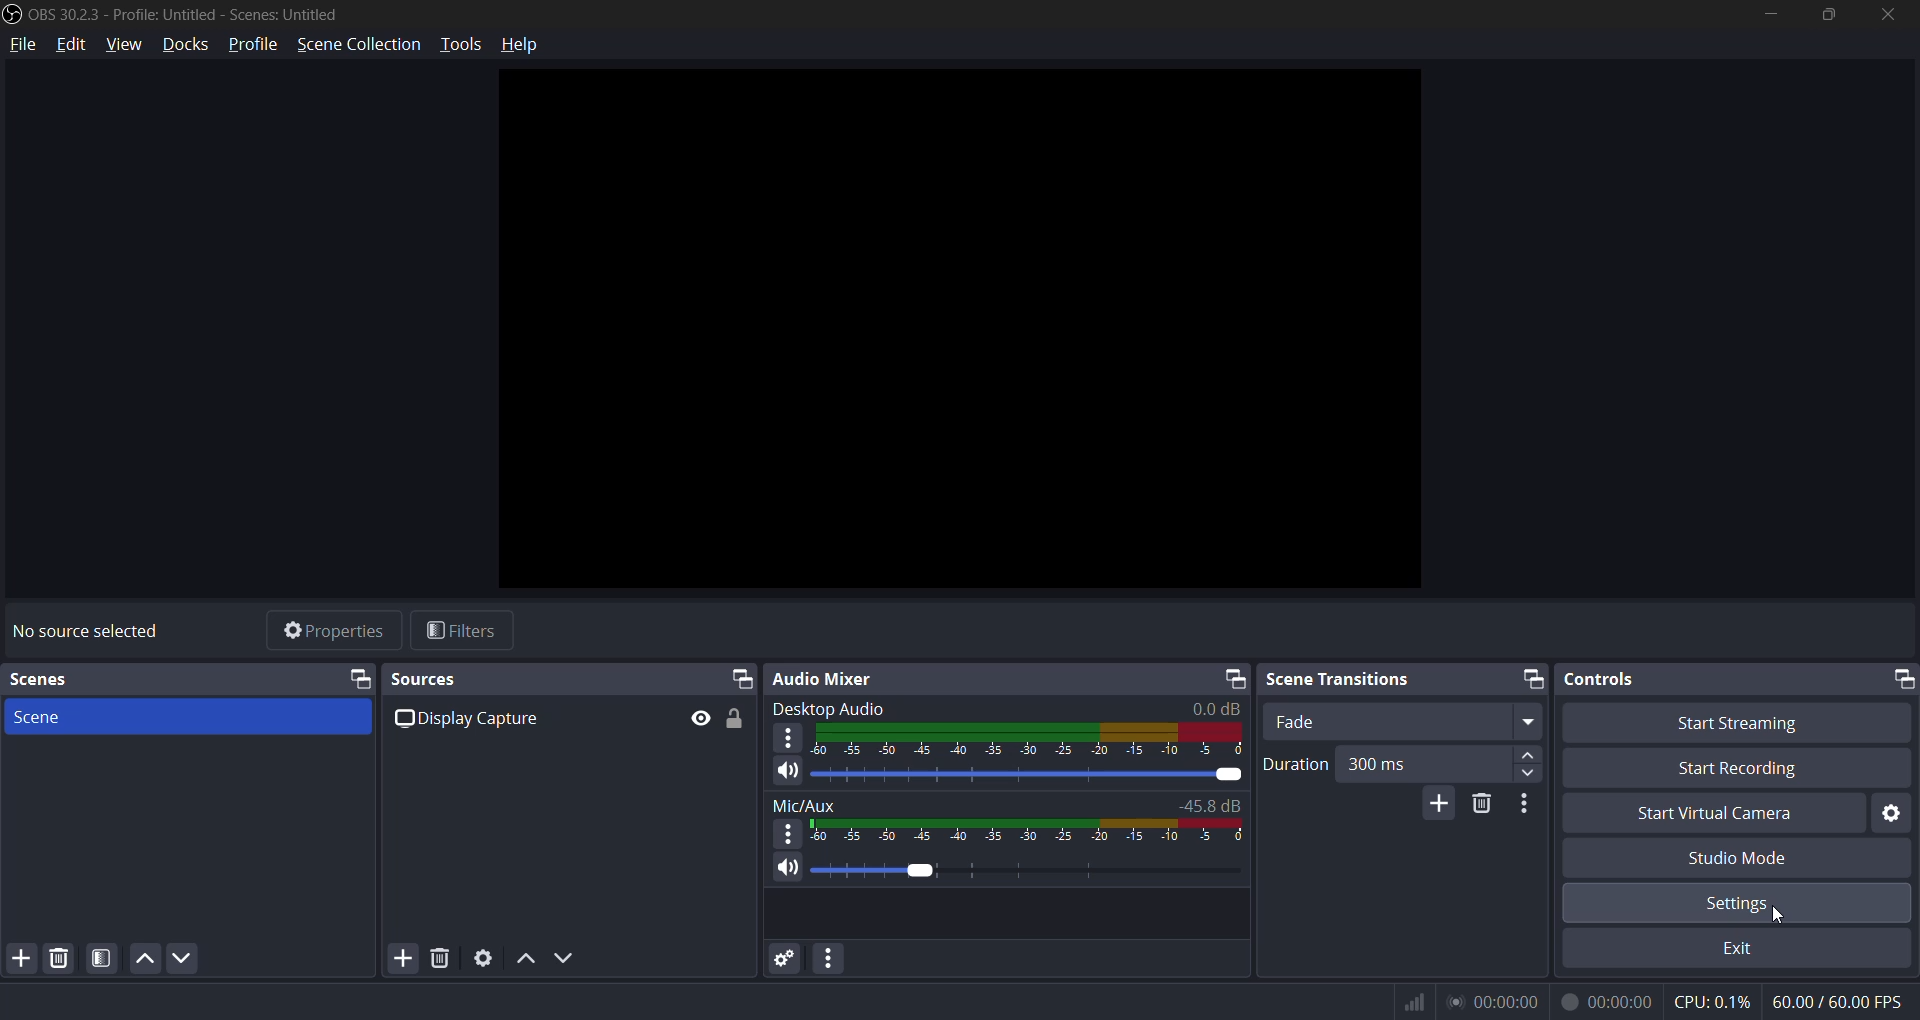 This screenshot has height=1020, width=1920. What do you see at coordinates (143, 960) in the screenshot?
I see `move up` at bounding box center [143, 960].